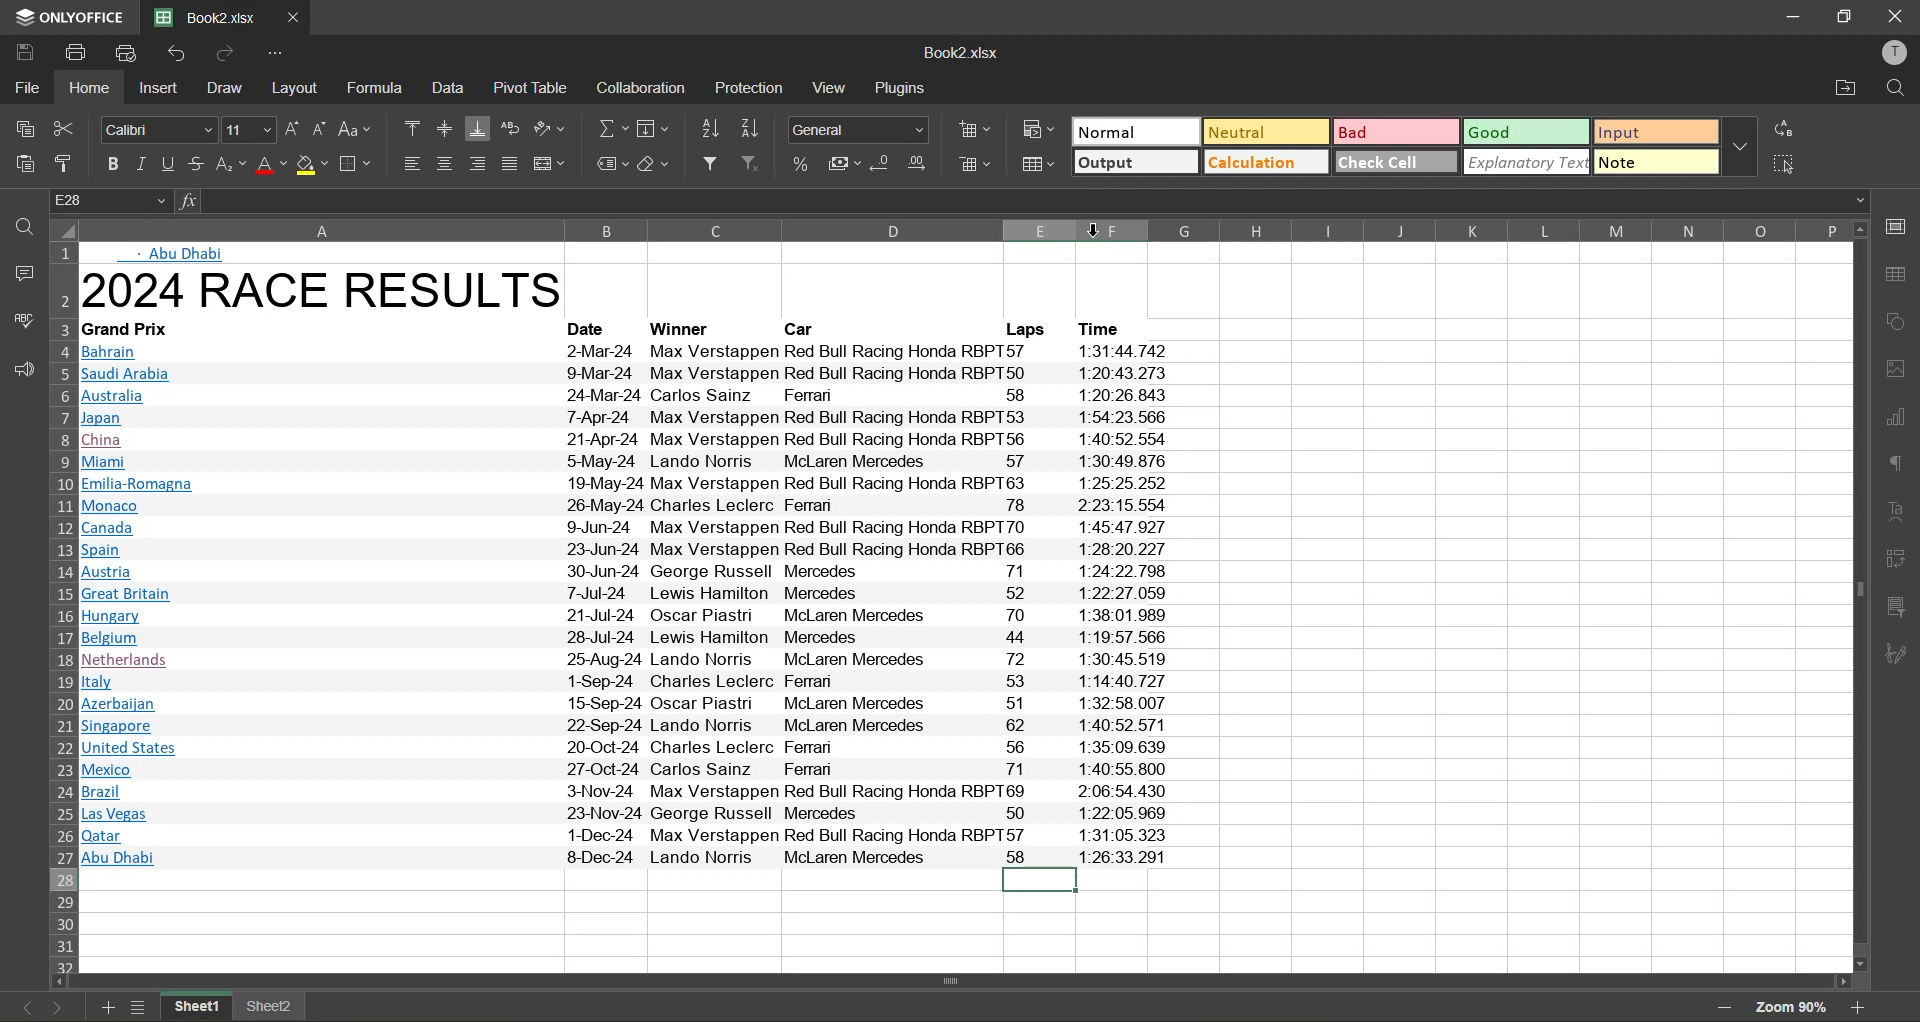 This screenshot has width=1920, height=1022. Describe the element at coordinates (628, 440) in the screenshot. I see `China 21-Apr-24 Max Verstappen Red Bull Racing Honda RBPT56 1:40:52. 554` at that location.